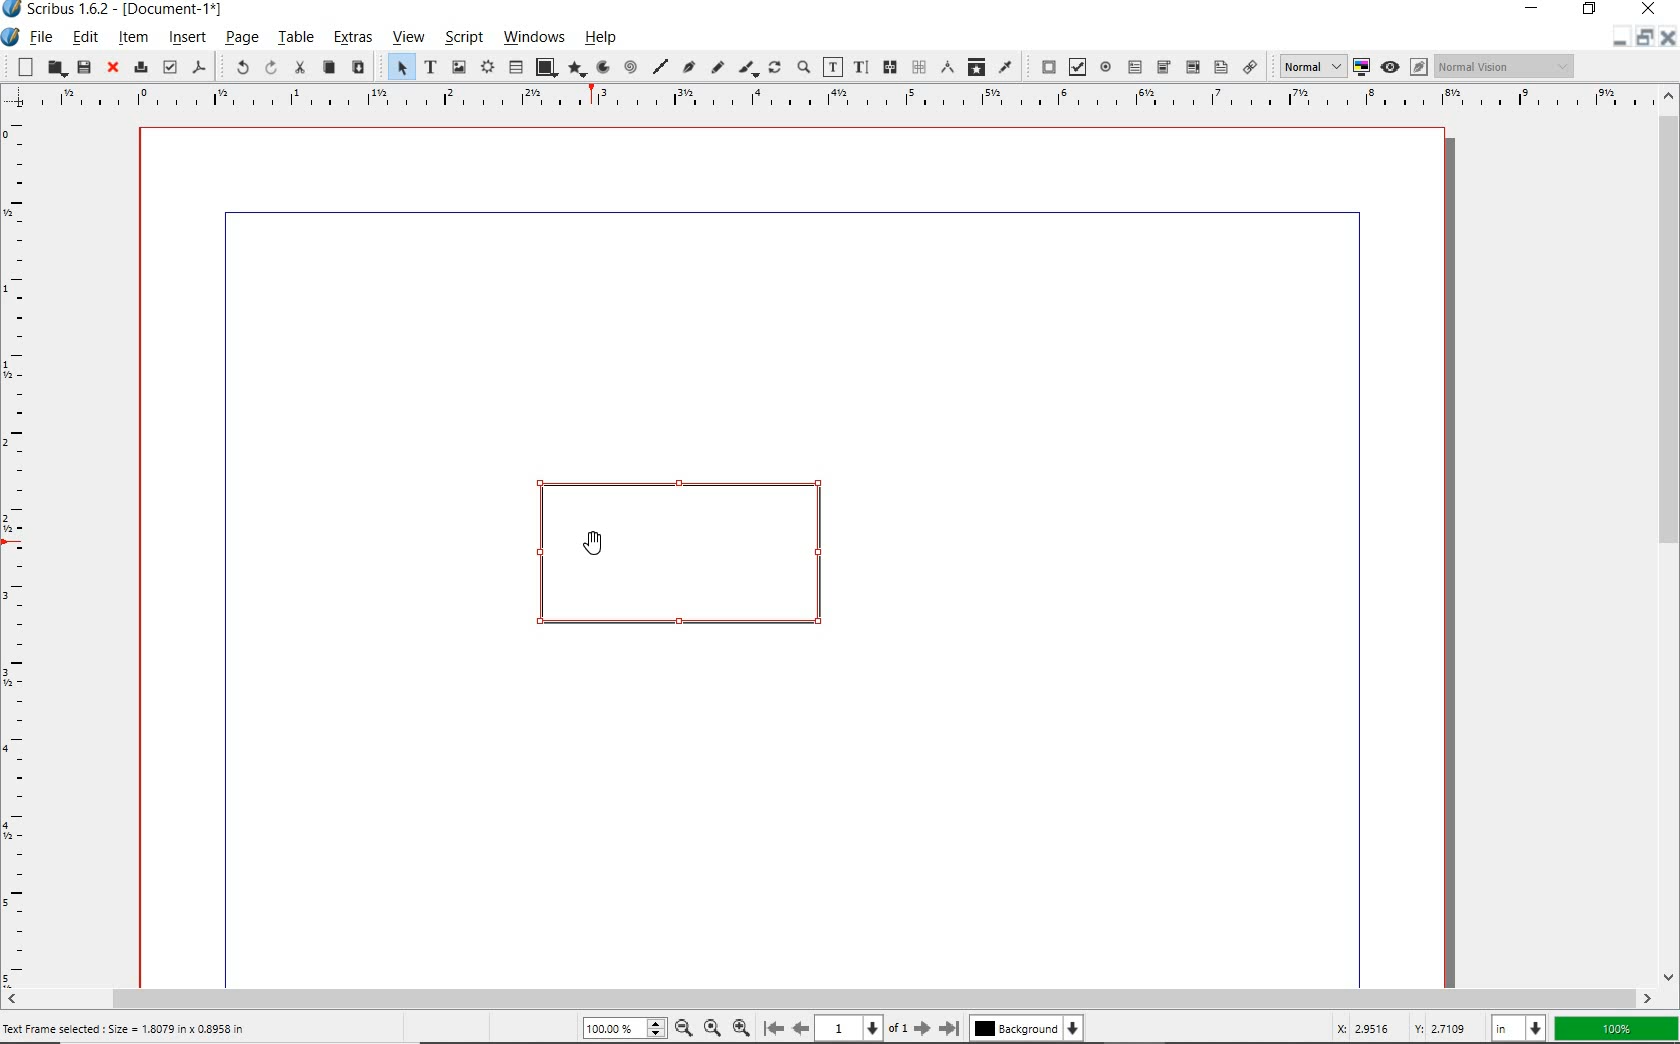 The width and height of the screenshot is (1680, 1044). Describe the element at coordinates (600, 40) in the screenshot. I see `help` at that location.